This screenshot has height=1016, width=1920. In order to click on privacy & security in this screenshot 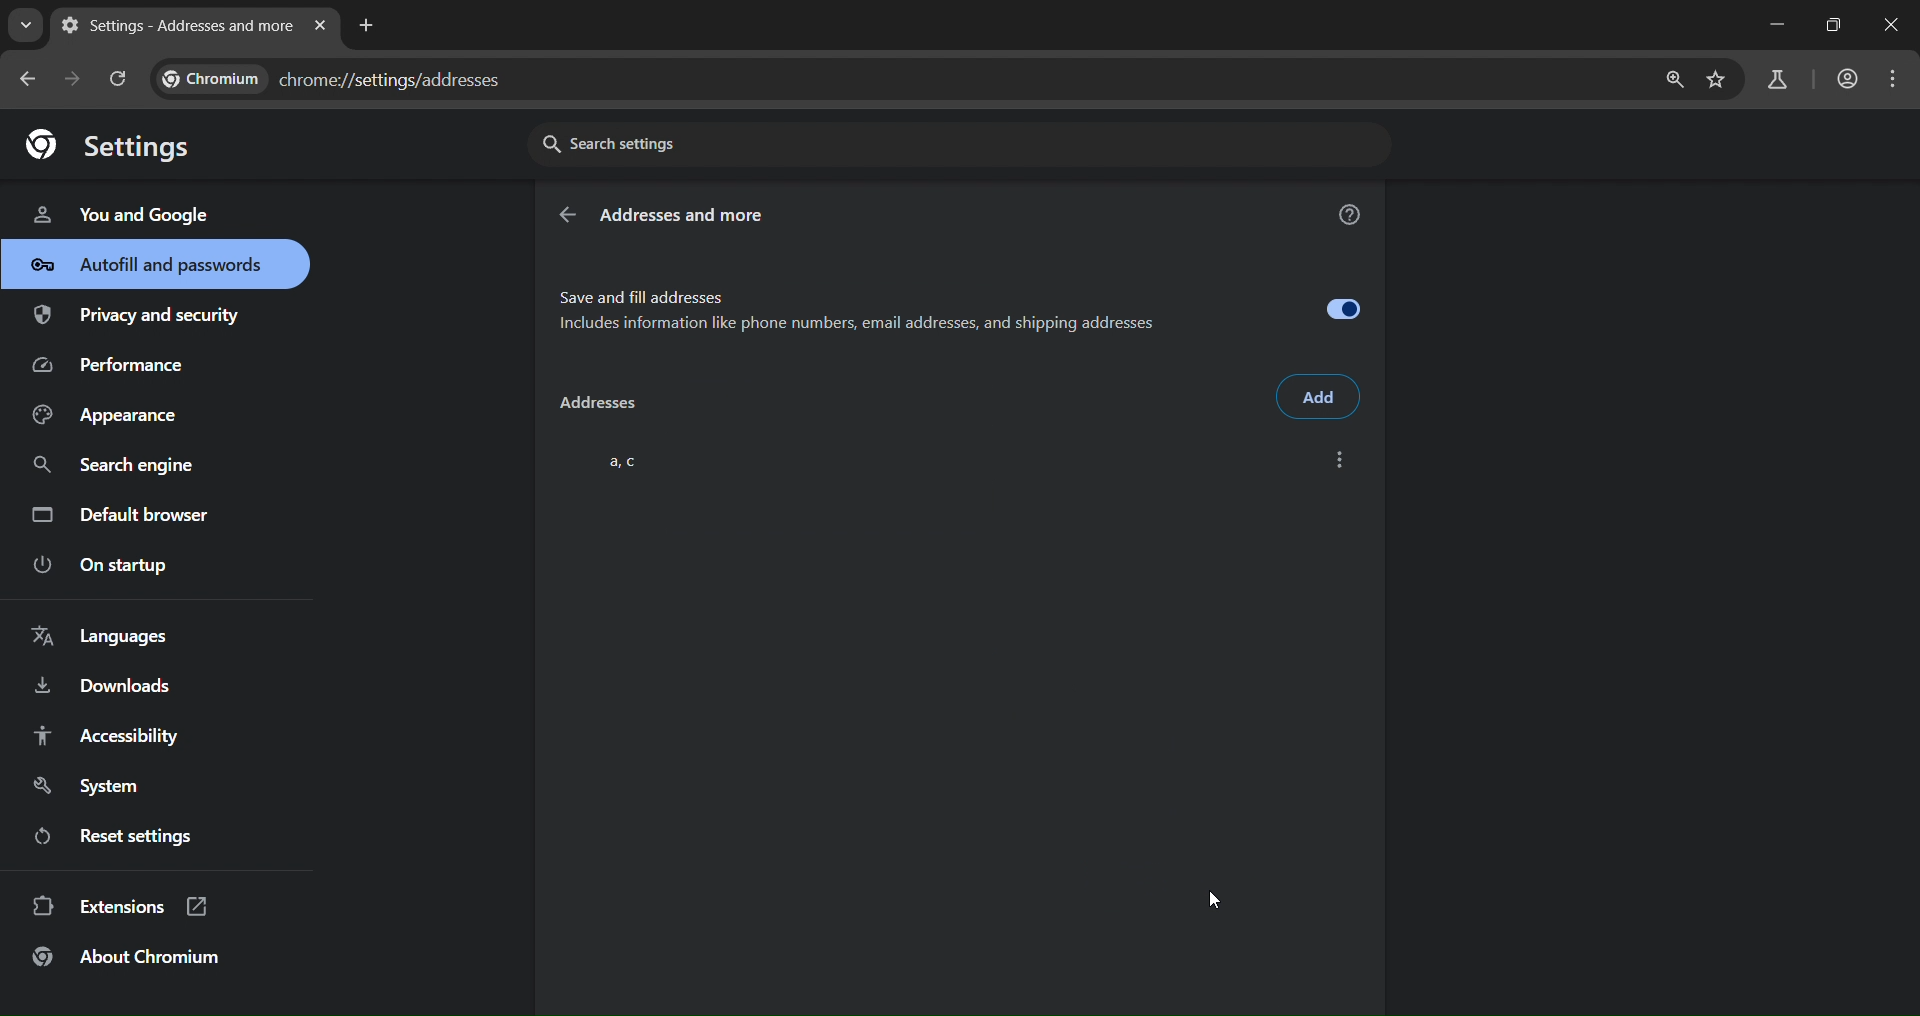, I will do `click(137, 319)`.